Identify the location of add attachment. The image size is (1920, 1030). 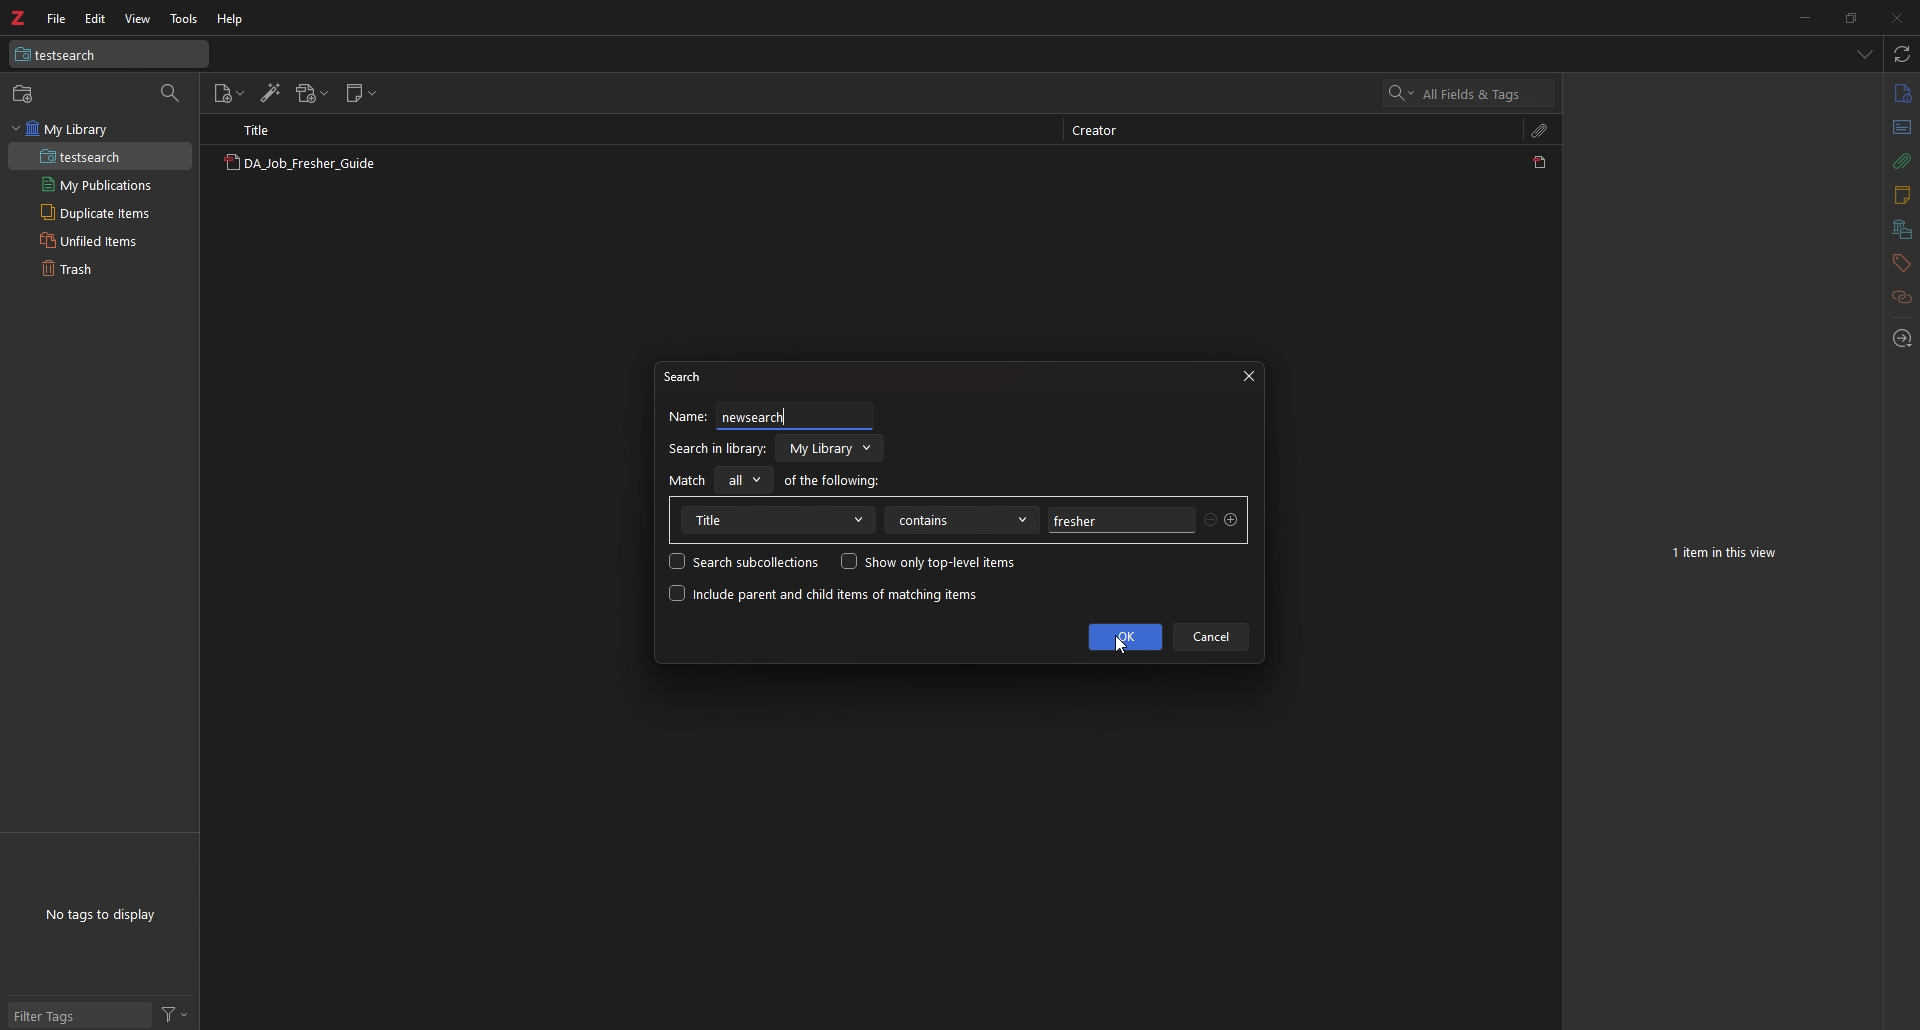
(313, 93).